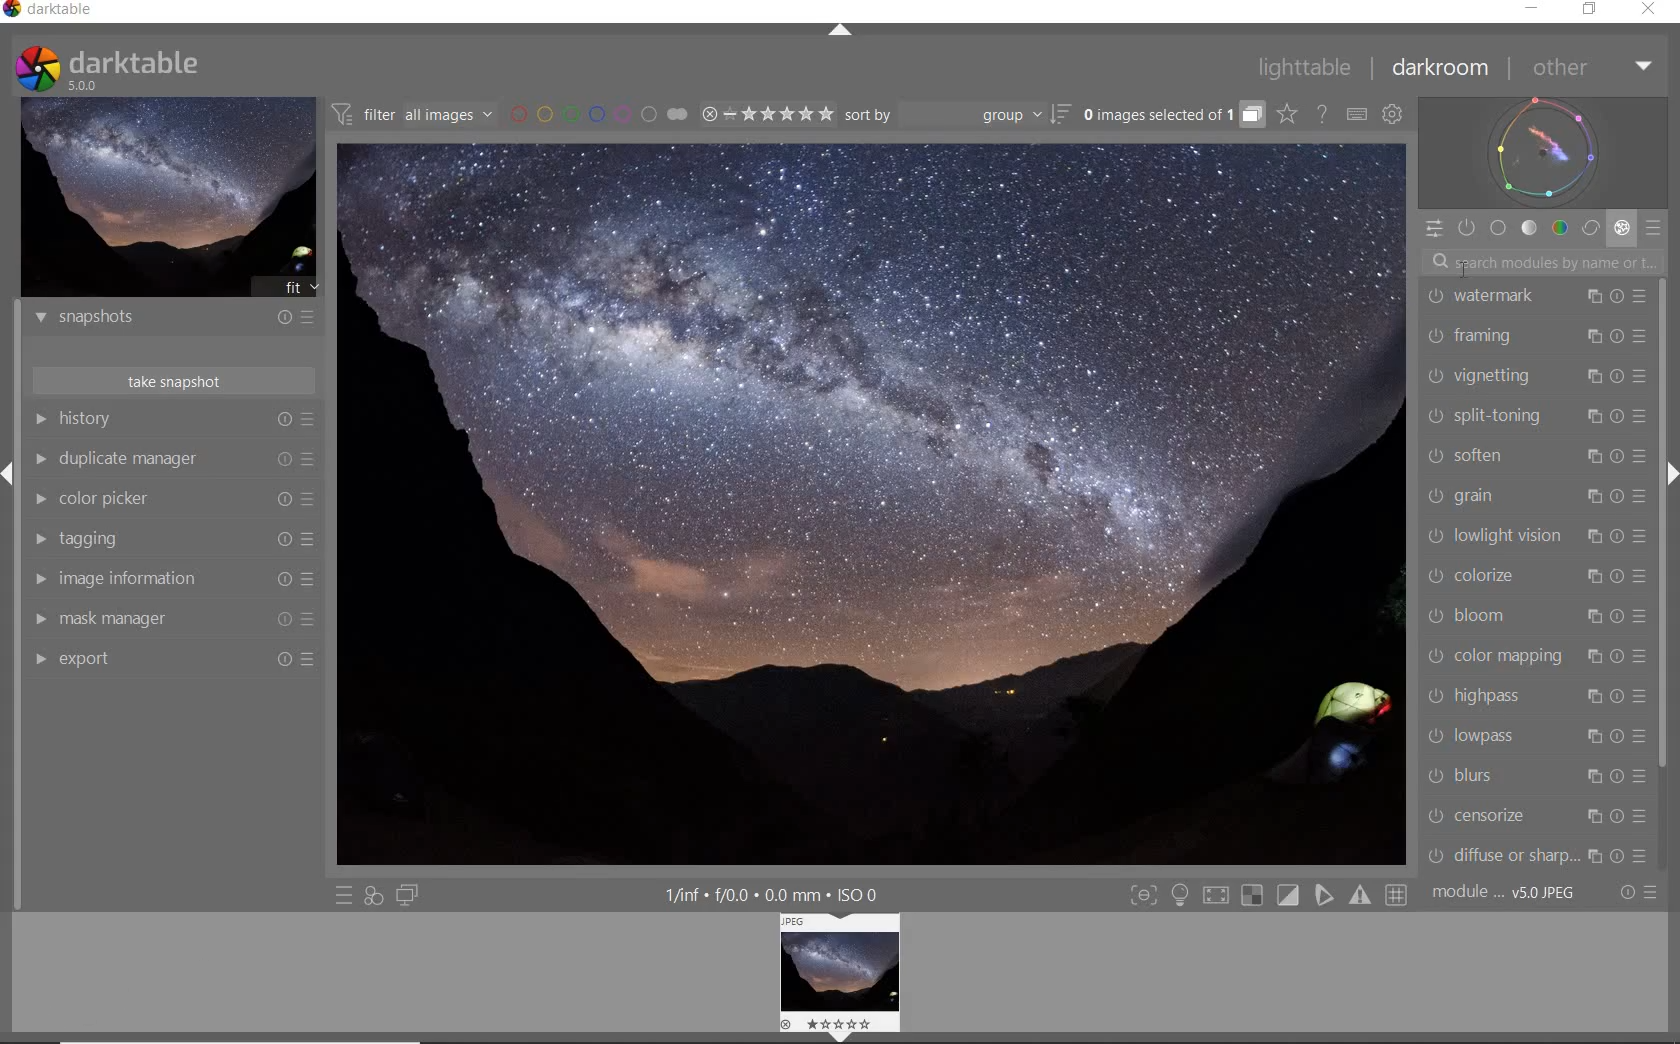 The height and width of the screenshot is (1044, 1680). What do you see at coordinates (1594, 653) in the screenshot?
I see `multiple instance actions` at bounding box center [1594, 653].